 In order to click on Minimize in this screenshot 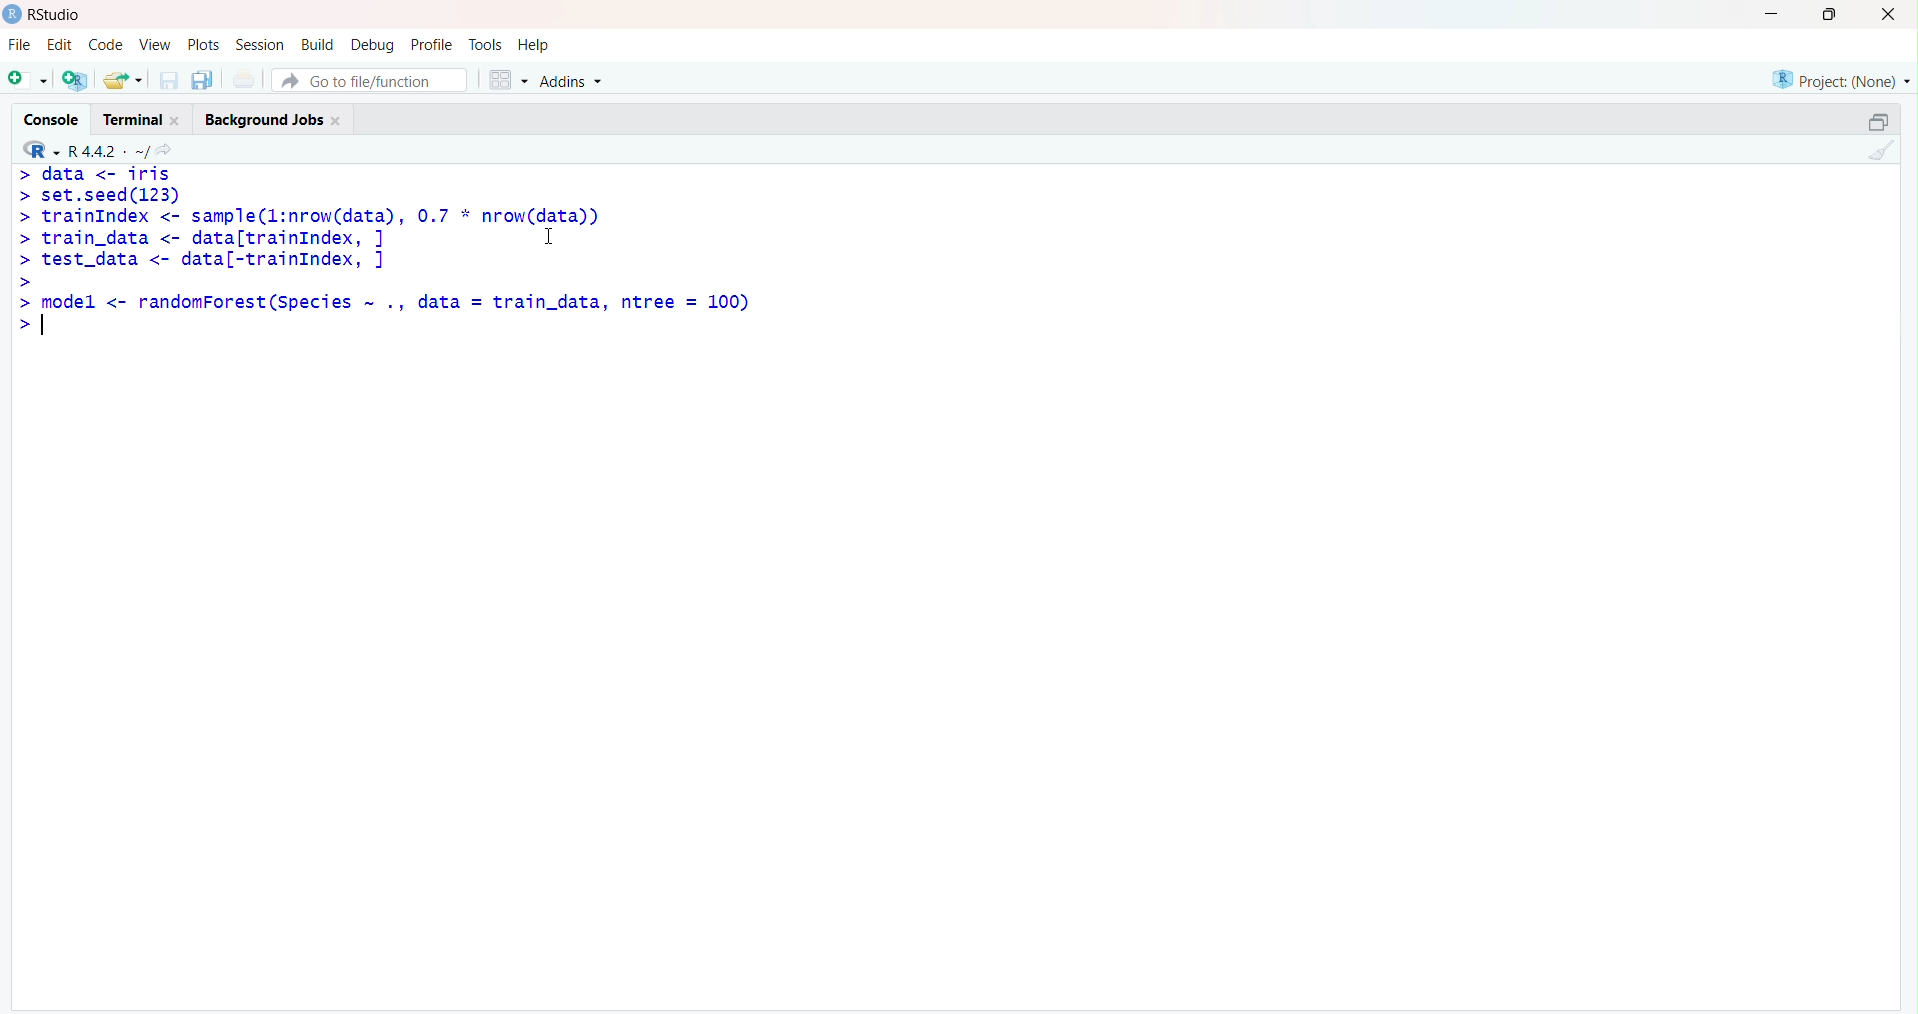, I will do `click(1773, 13)`.